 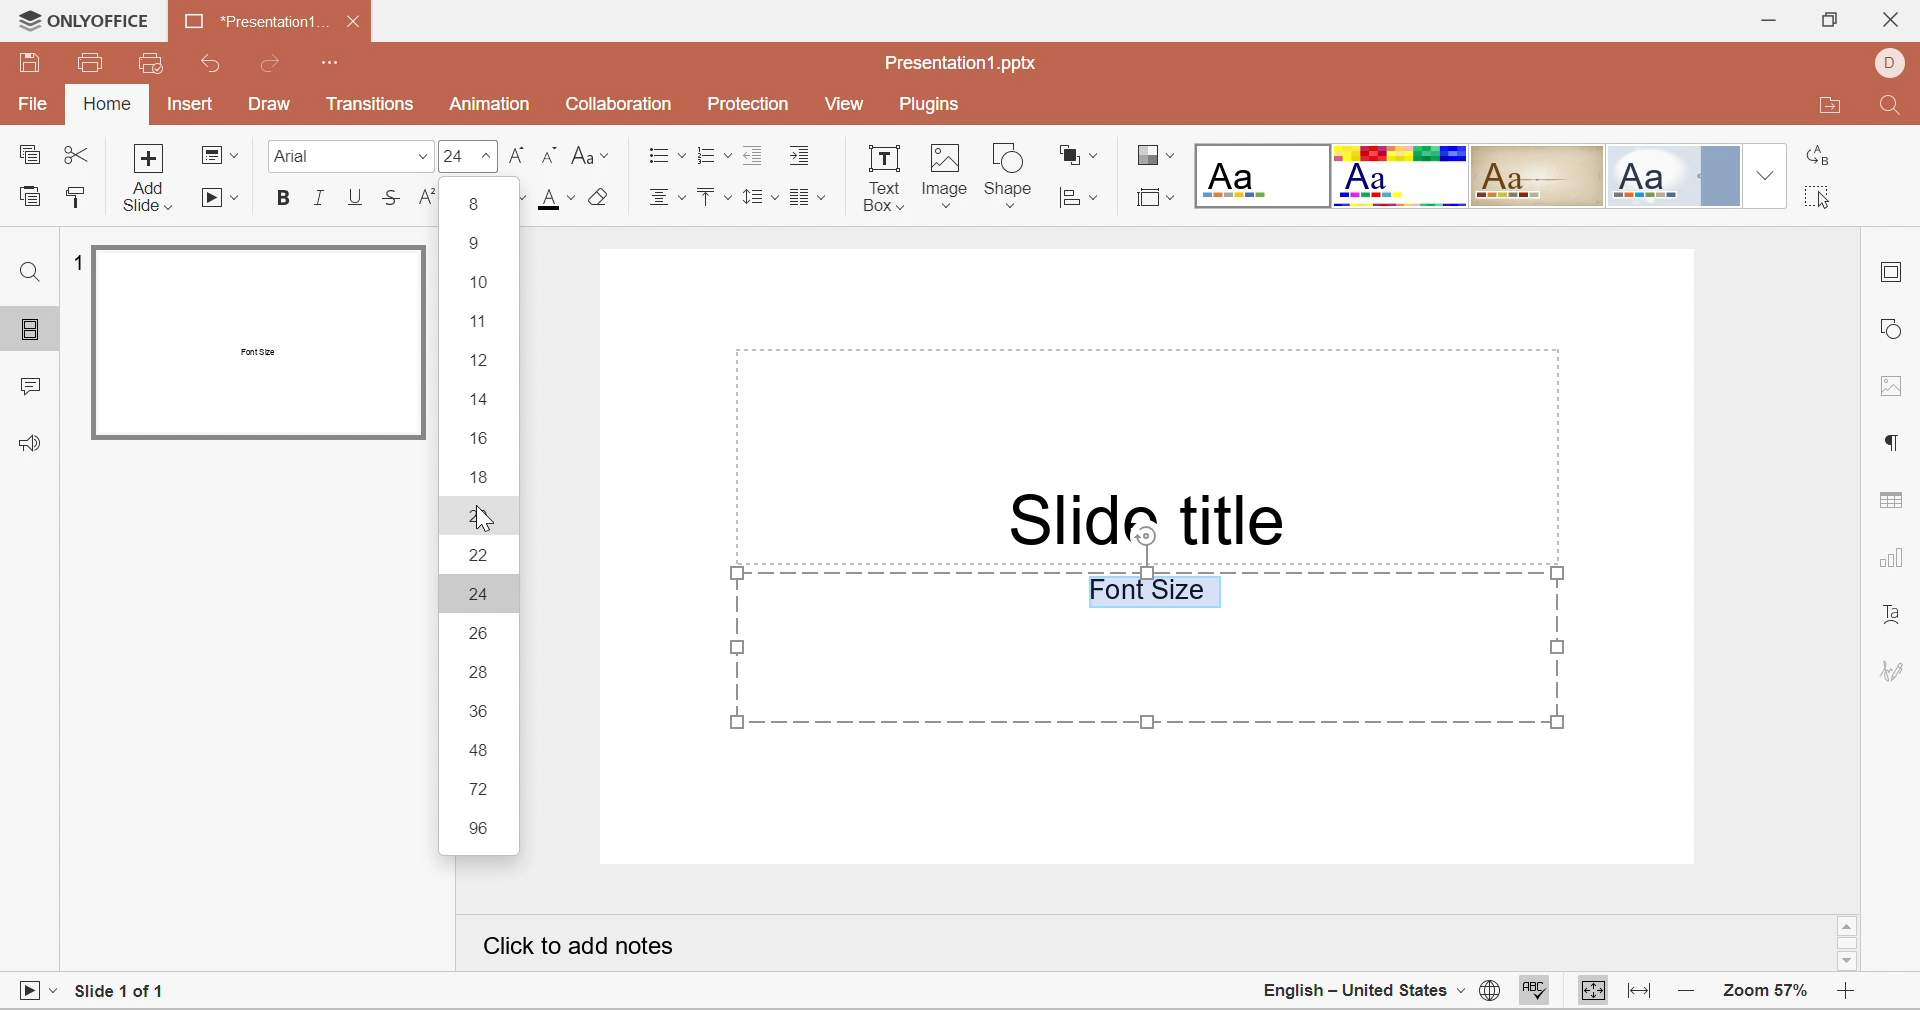 I want to click on Font, so click(x=292, y=155).